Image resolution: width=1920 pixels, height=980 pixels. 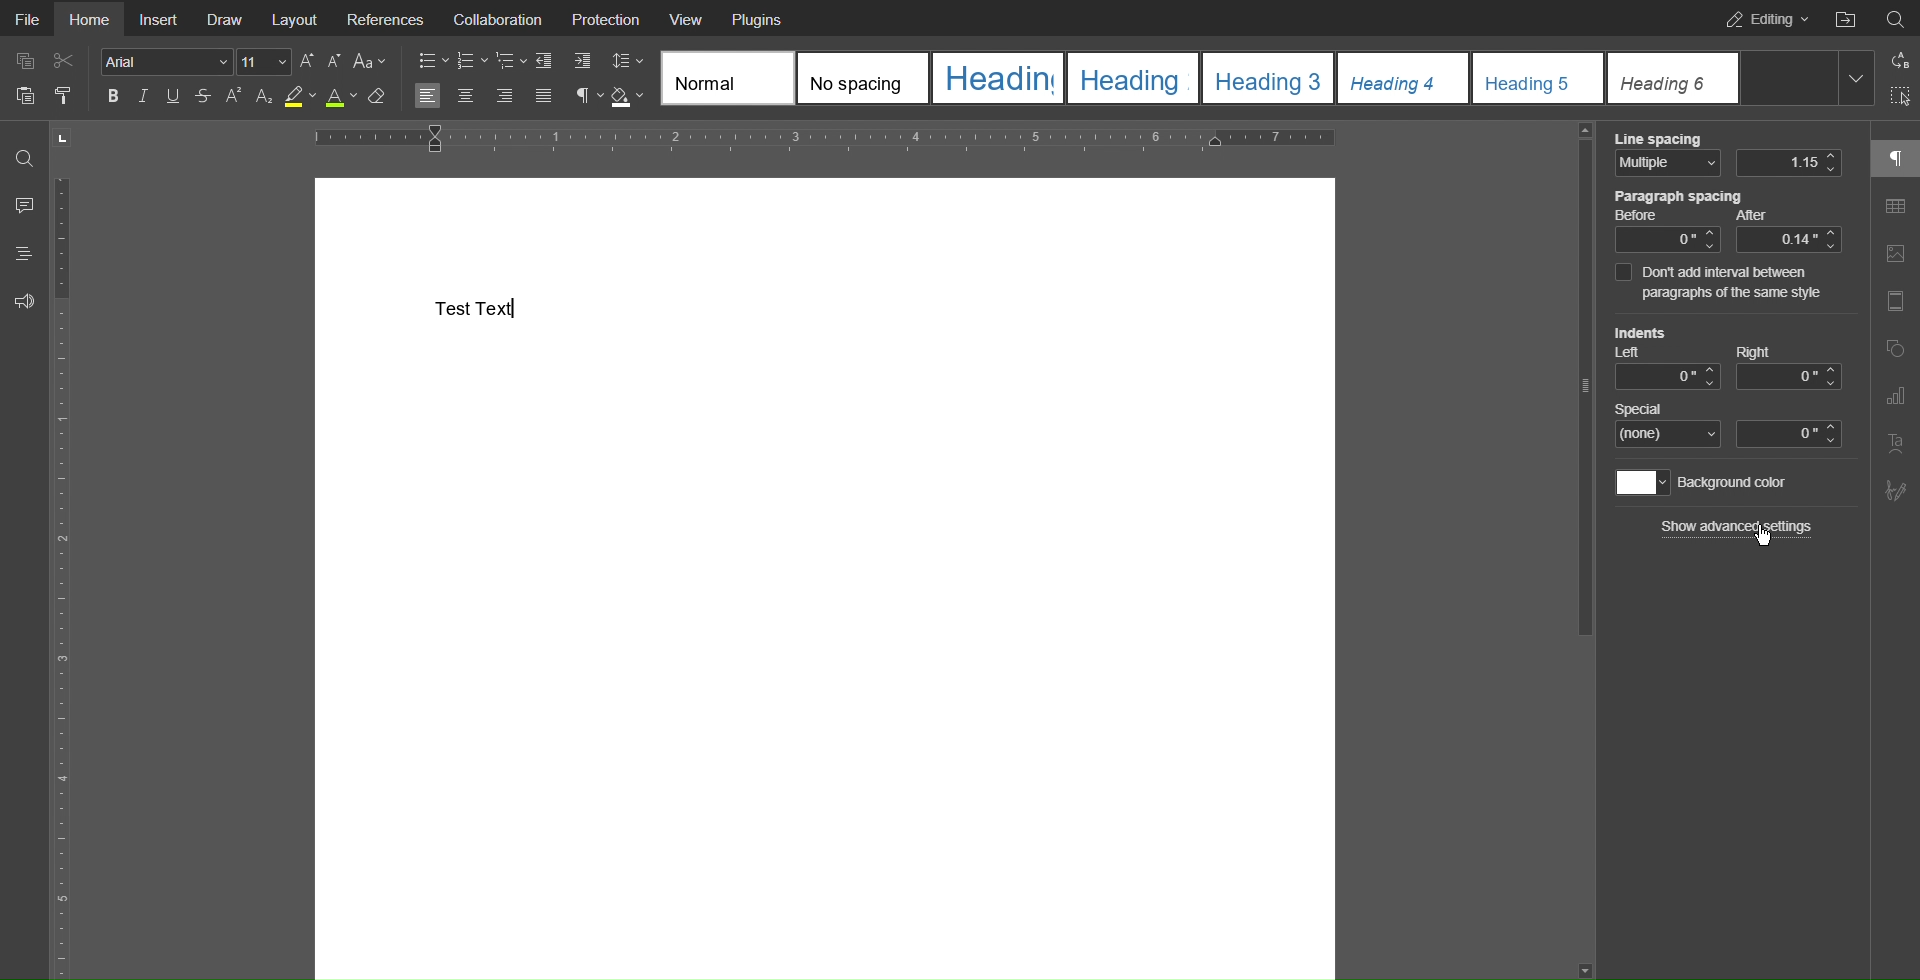 What do you see at coordinates (44, 82) in the screenshot?
I see `Cut Copy Paste Options` at bounding box center [44, 82].